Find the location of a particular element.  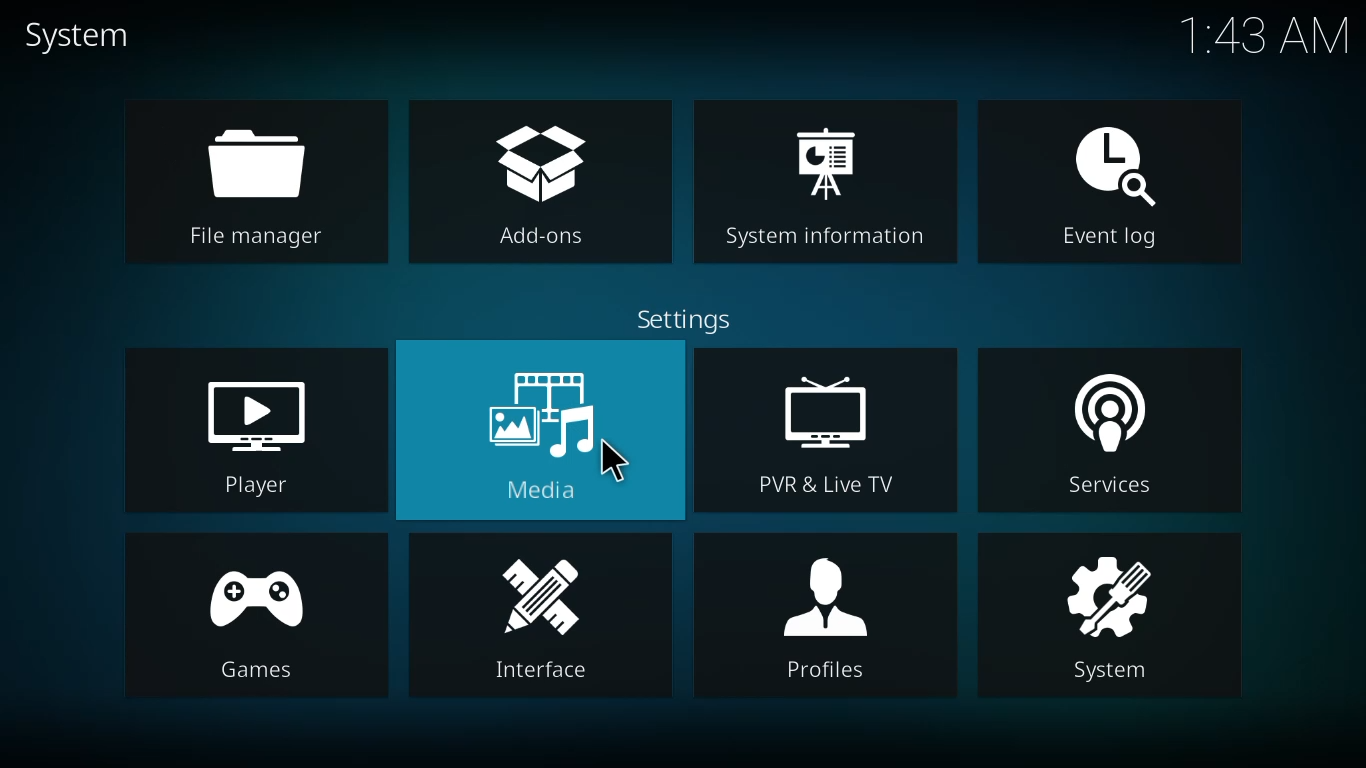

time is located at coordinates (1259, 40).